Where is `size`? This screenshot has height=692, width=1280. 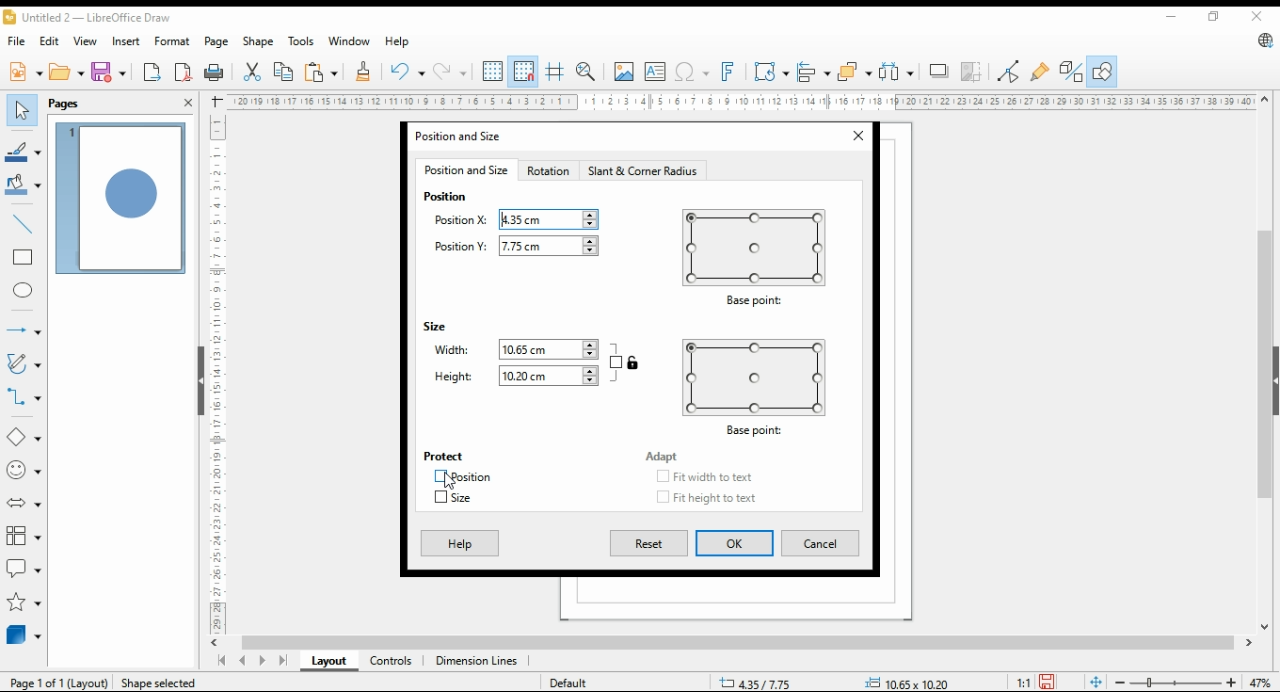
size is located at coordinates (459, 499).